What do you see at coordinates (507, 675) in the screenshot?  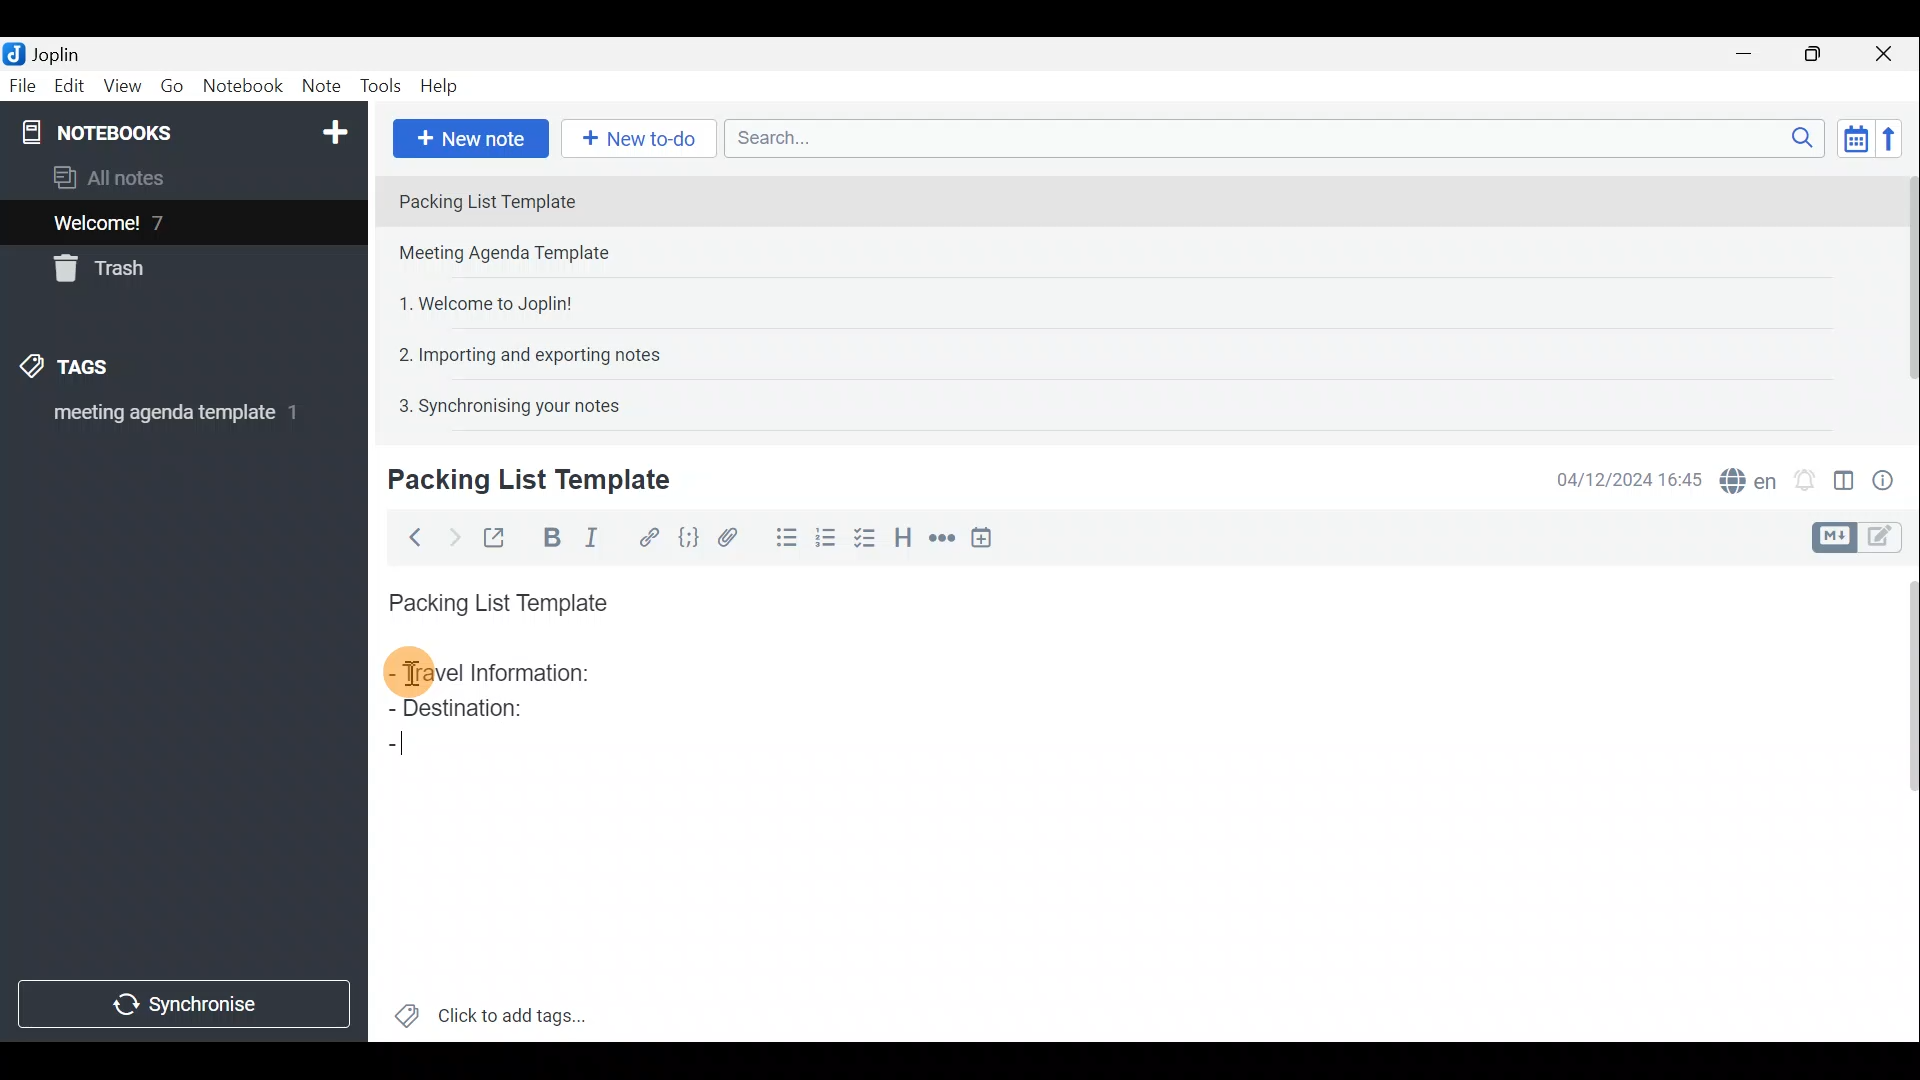 I see `Travel Information:` at bounding box center [507, 675].